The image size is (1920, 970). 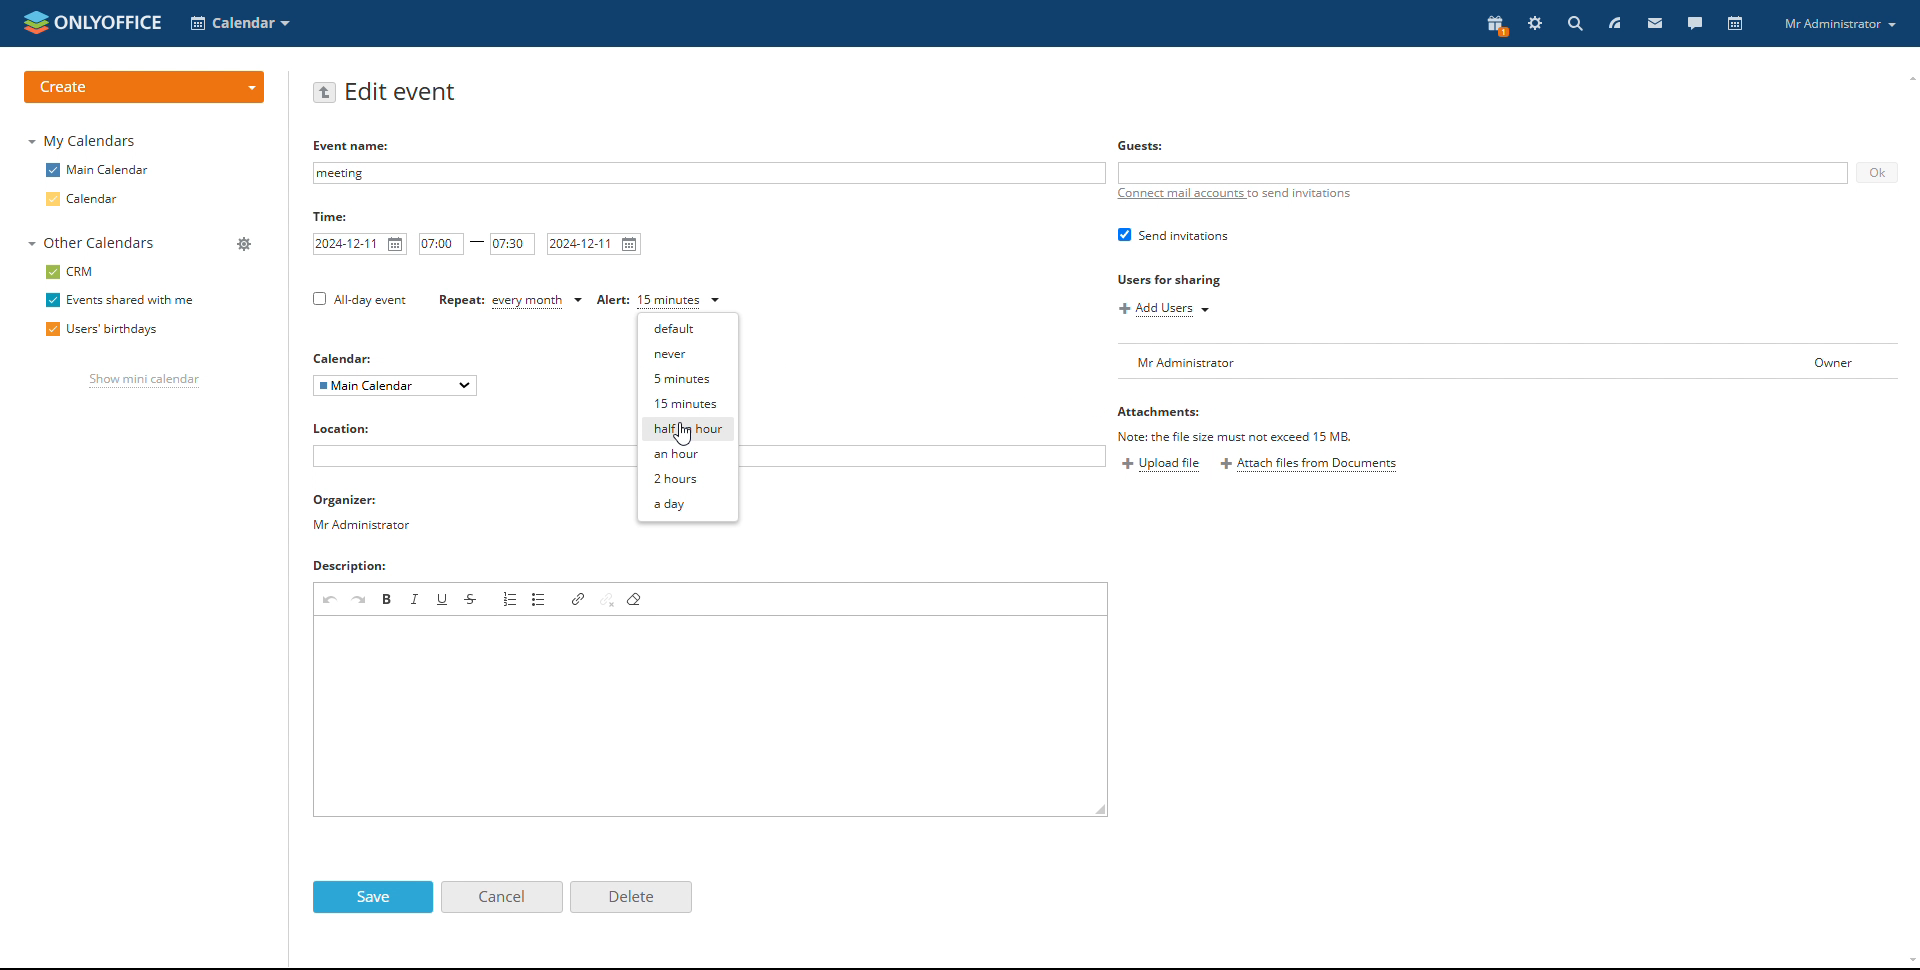 I want to click on undo, so click(x=329, y=598).